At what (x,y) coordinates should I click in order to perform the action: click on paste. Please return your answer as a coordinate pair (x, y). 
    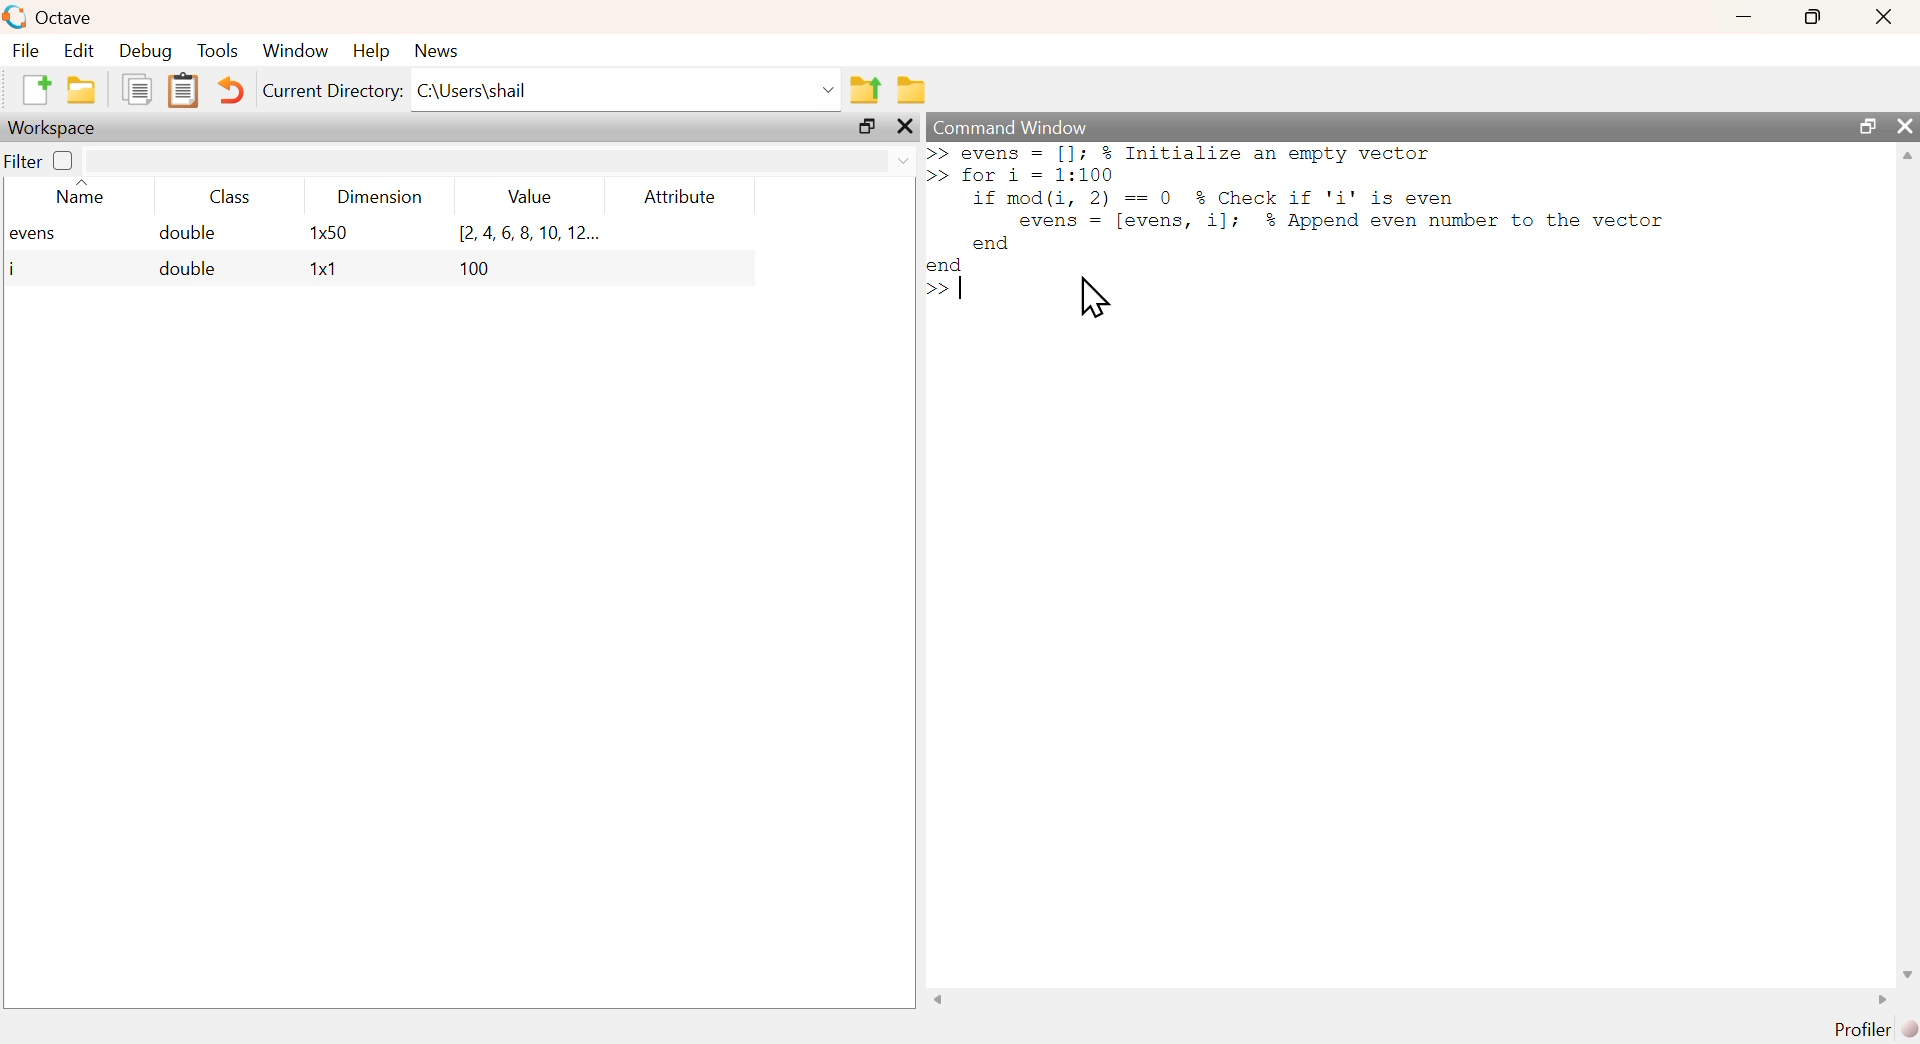
    Looking at the image, I should click on (183, 91).